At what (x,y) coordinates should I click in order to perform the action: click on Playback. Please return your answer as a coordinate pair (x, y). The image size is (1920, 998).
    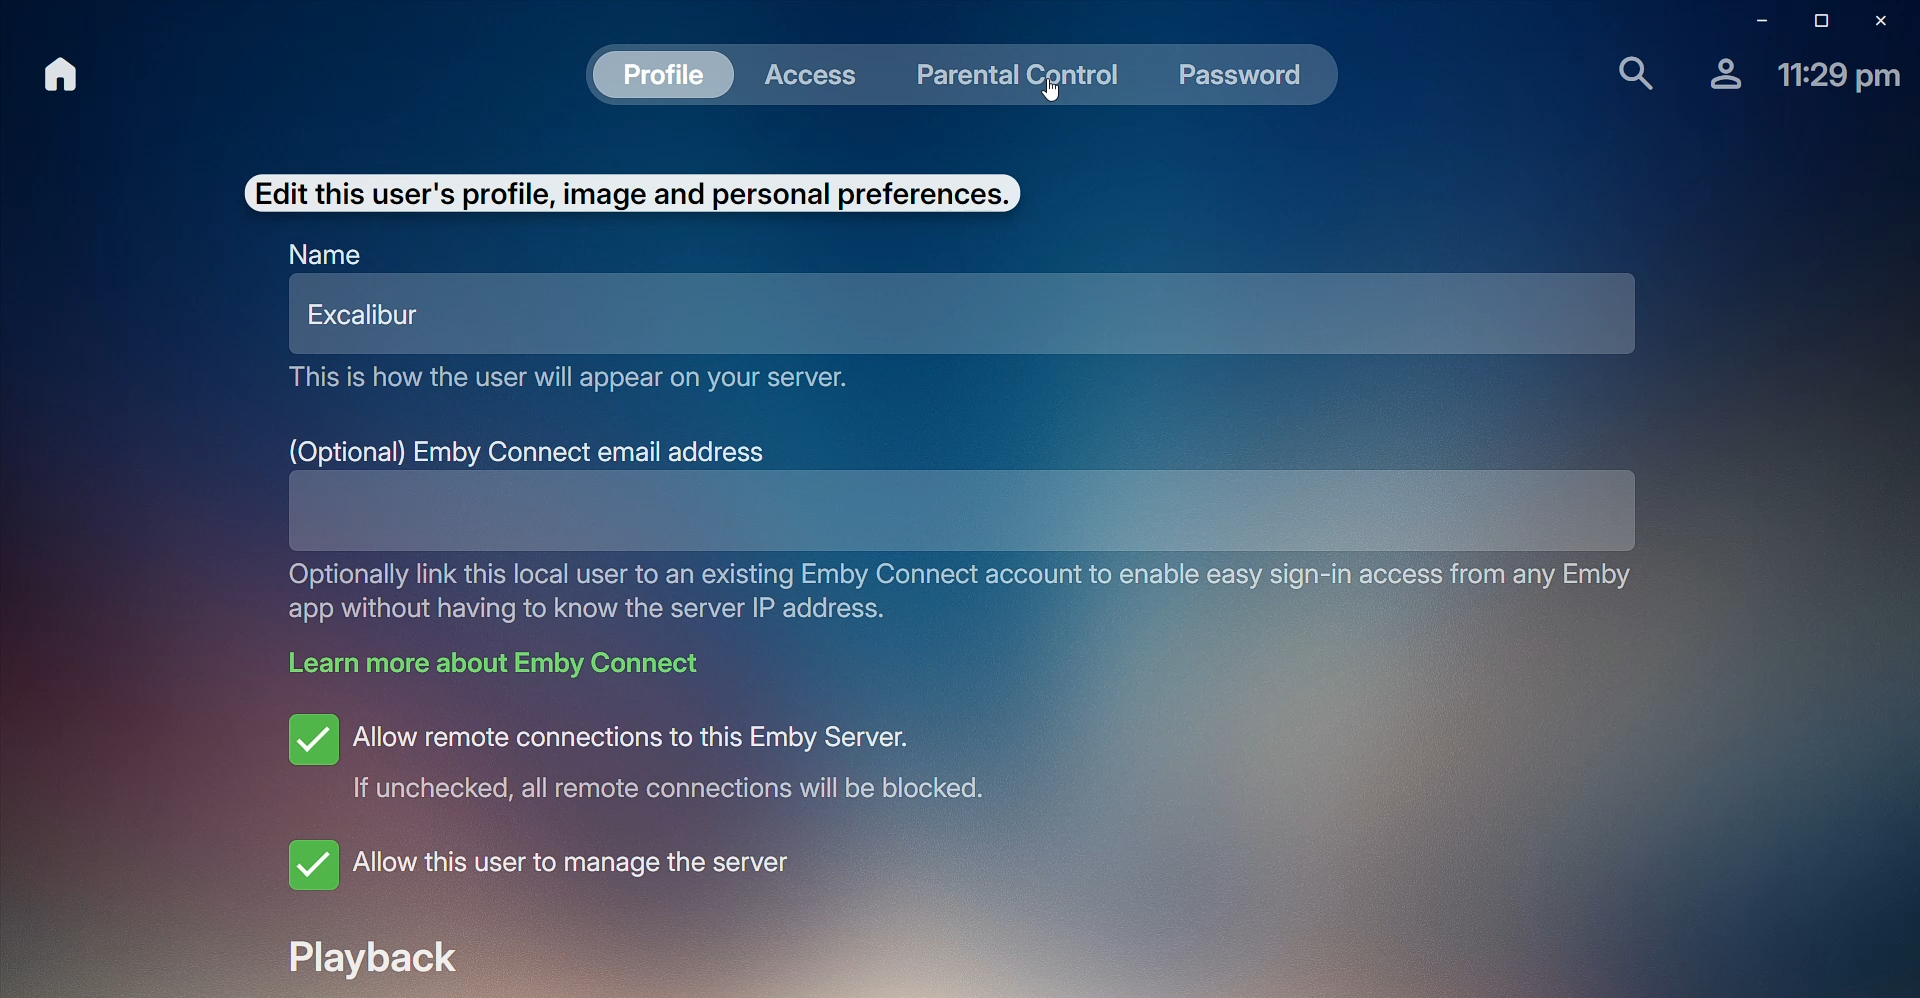
    Looking at the image, I should click on (383, 961).